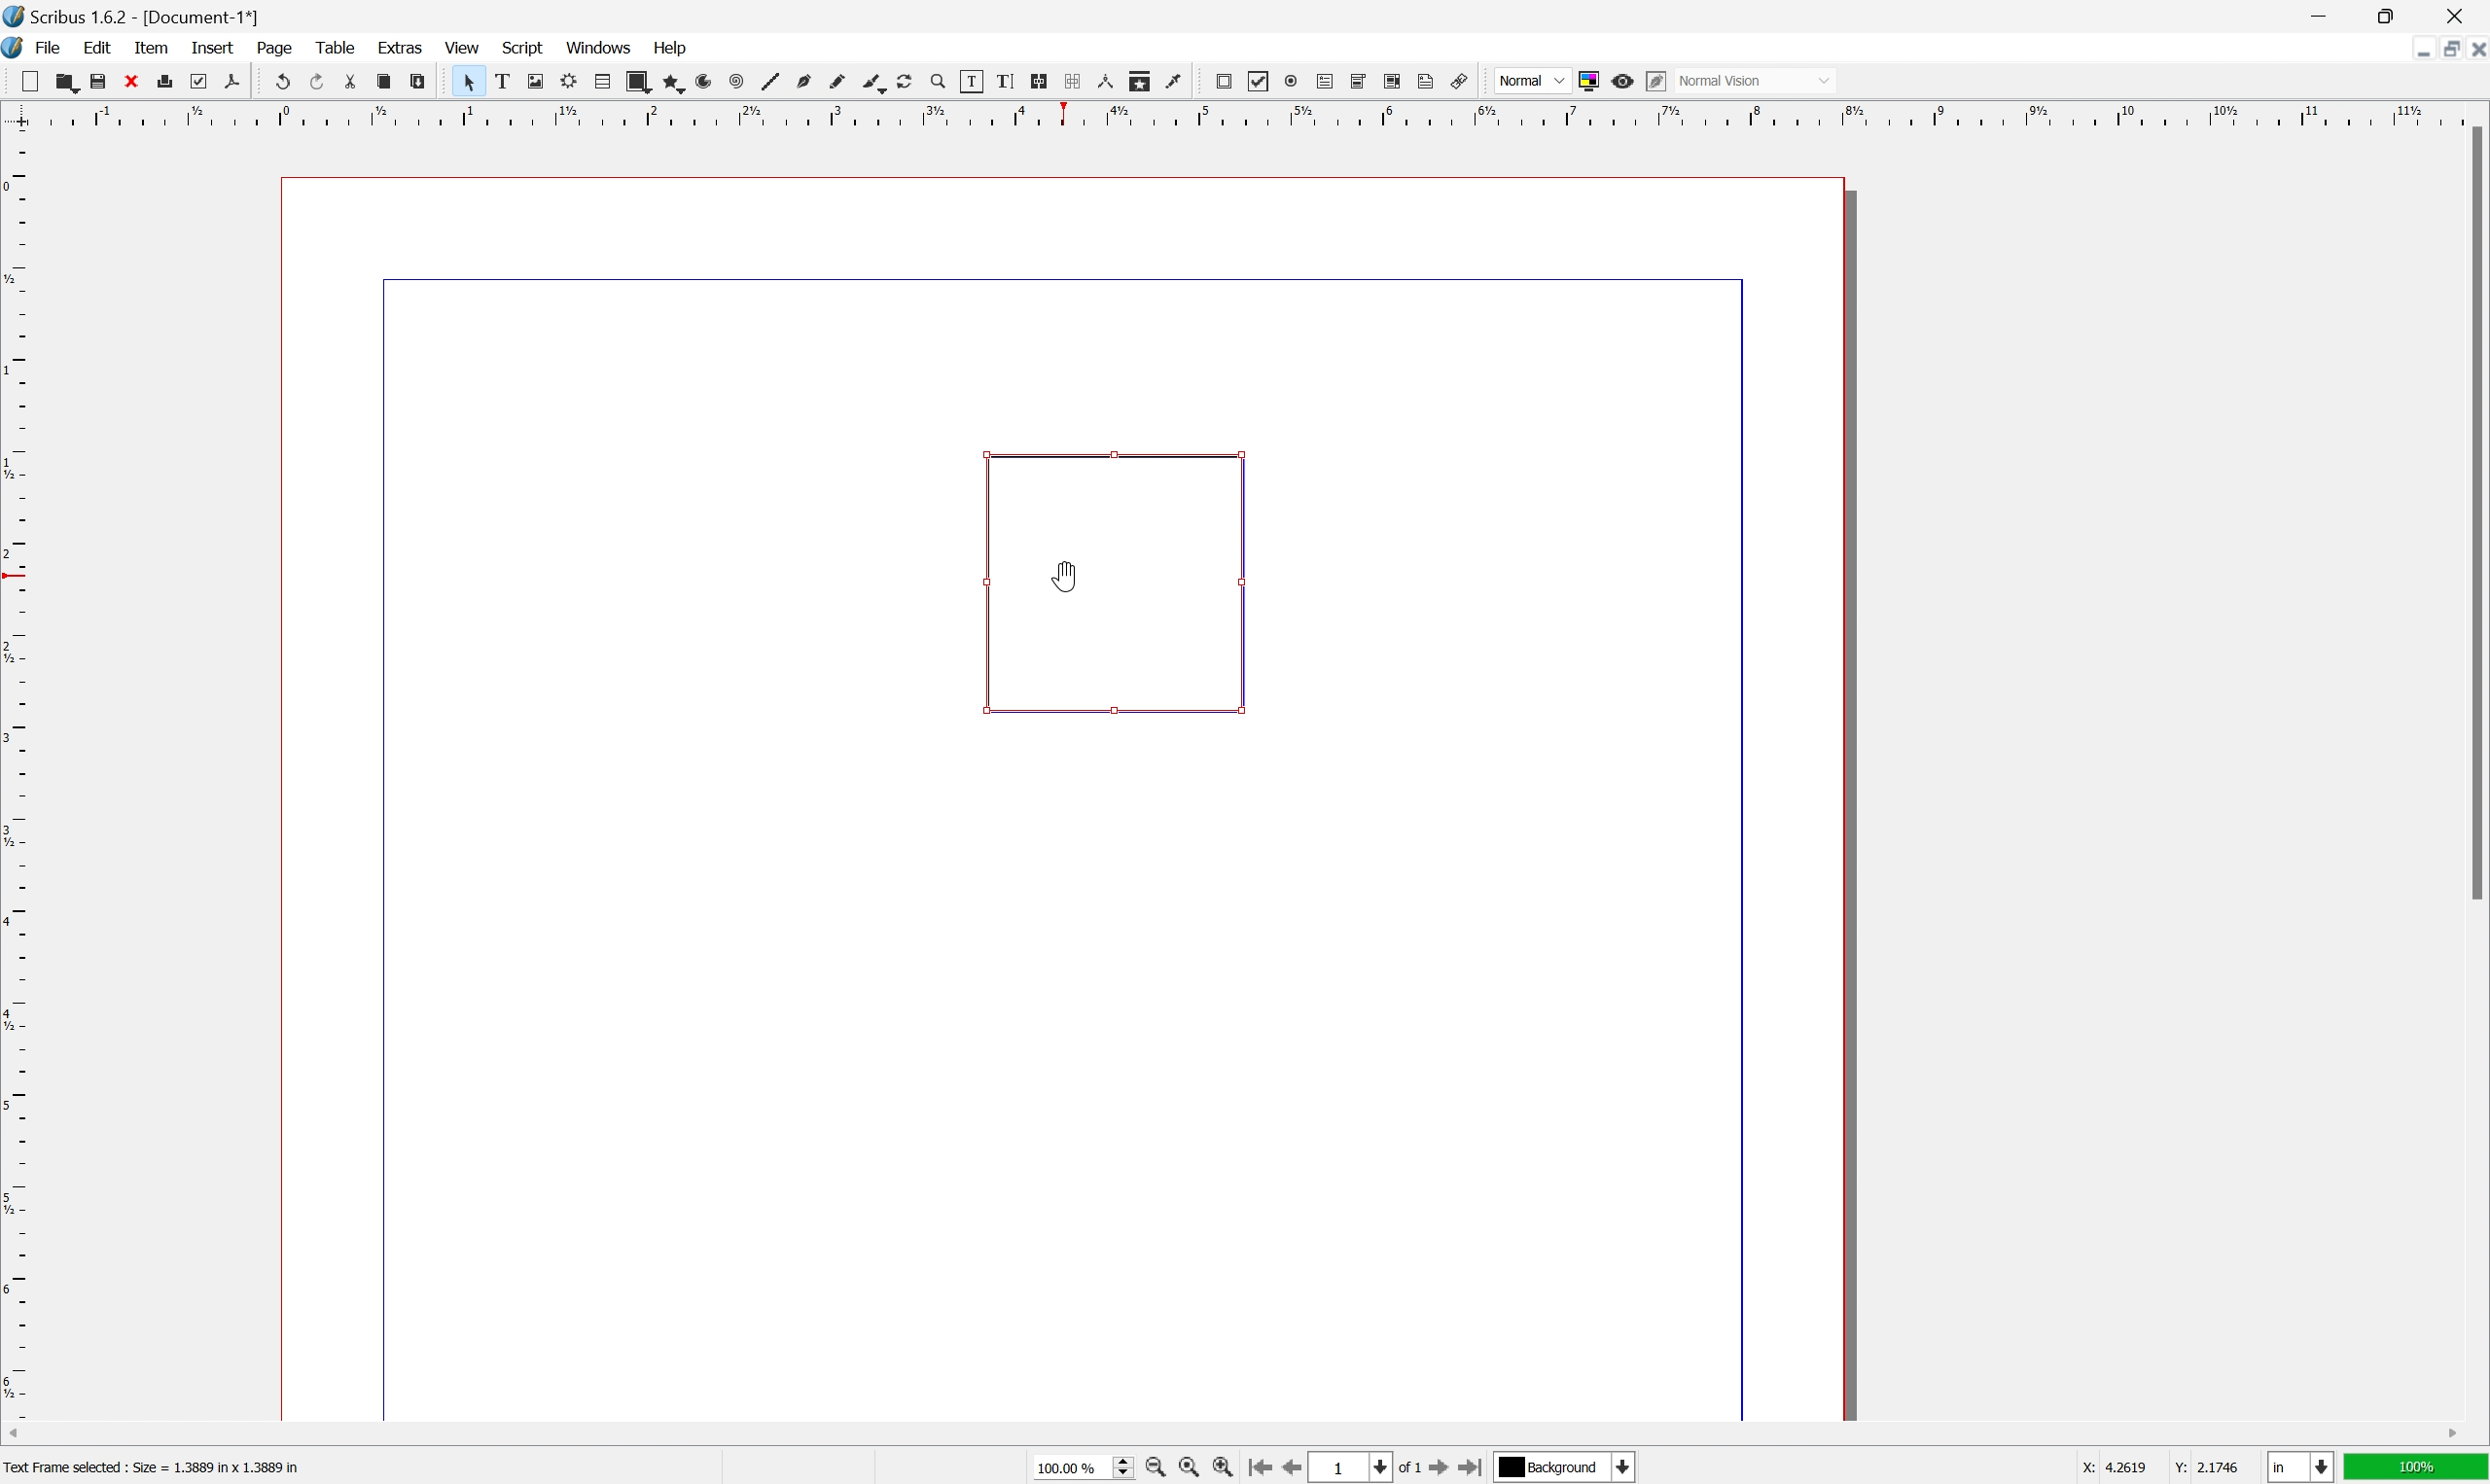 This screenshot has width=2490, height=1484. Describe the element at coordinates (133, 16) in the screenshot. I see `Application name` at that location.